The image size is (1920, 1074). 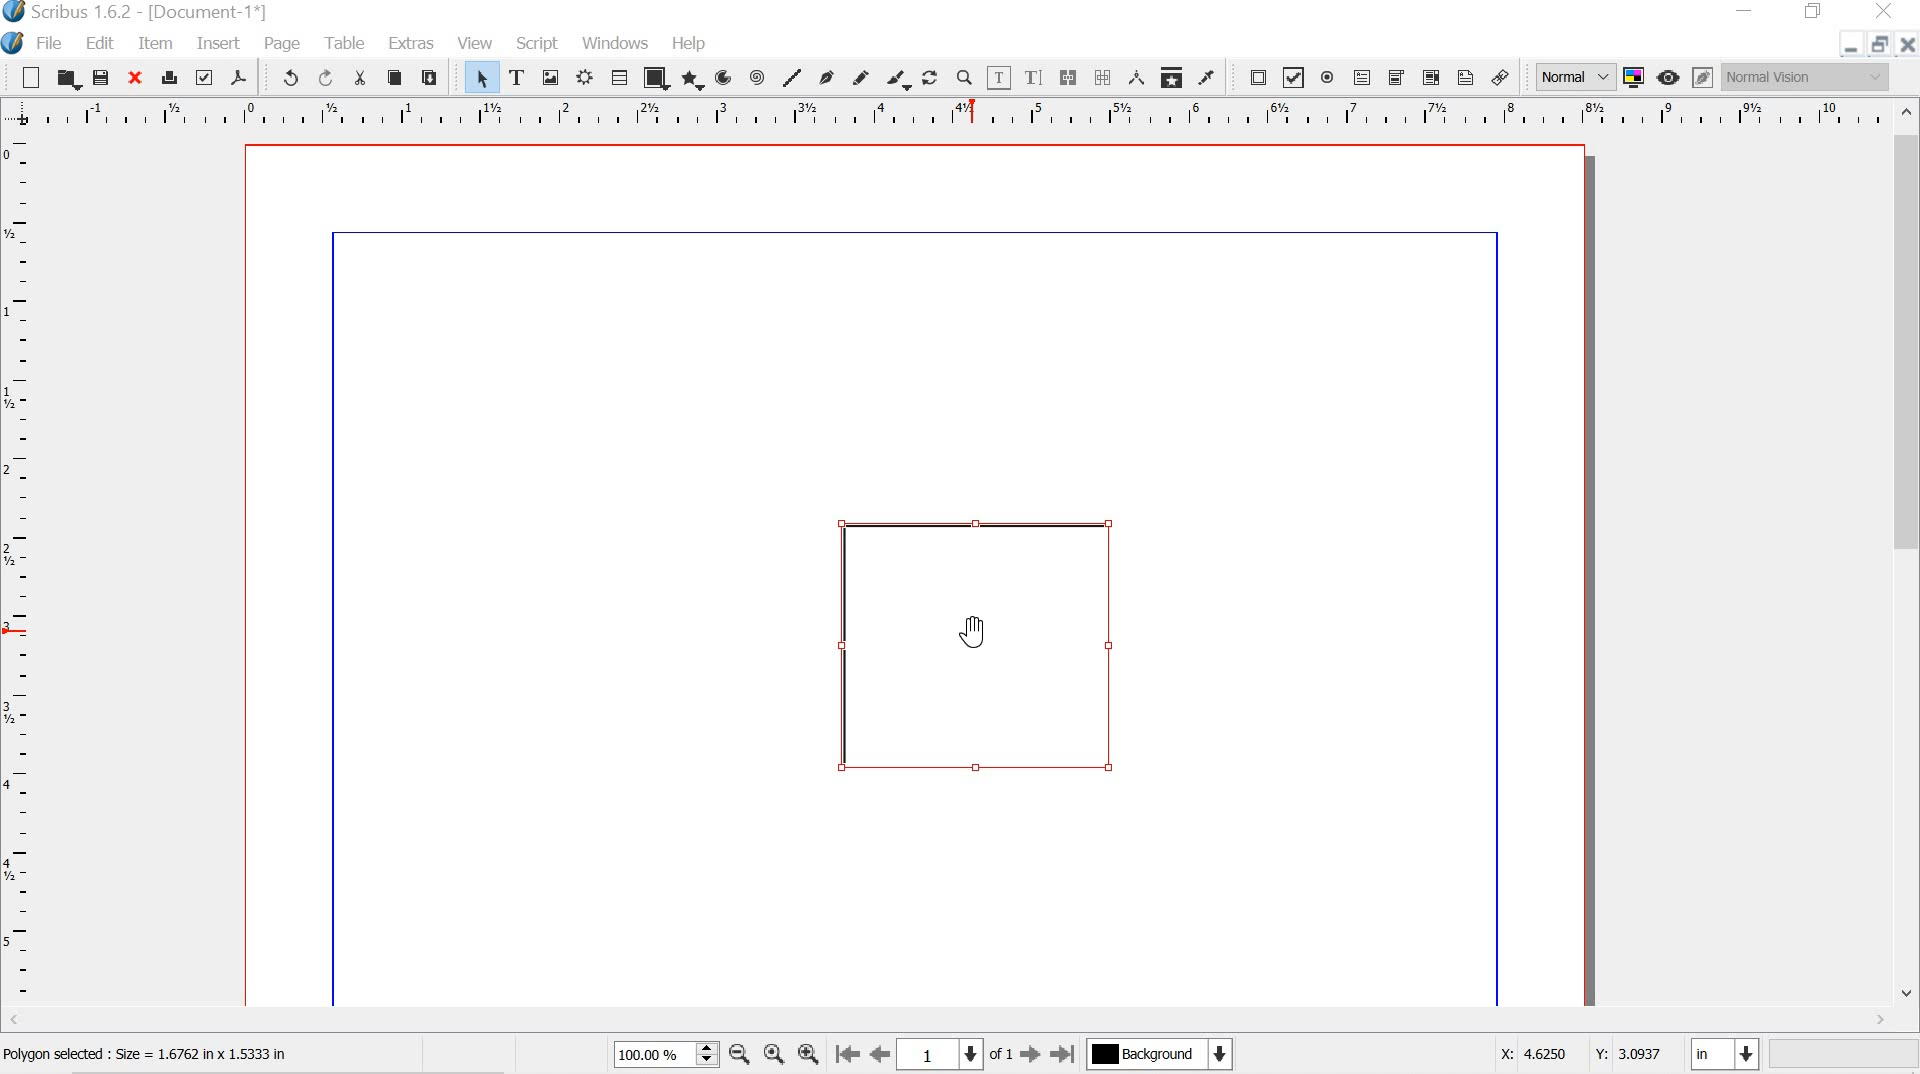 What do you see at coordinates (1747, 9) in the screenshot?
I see `MINIMIZE` at bounding box center [1747, 9].